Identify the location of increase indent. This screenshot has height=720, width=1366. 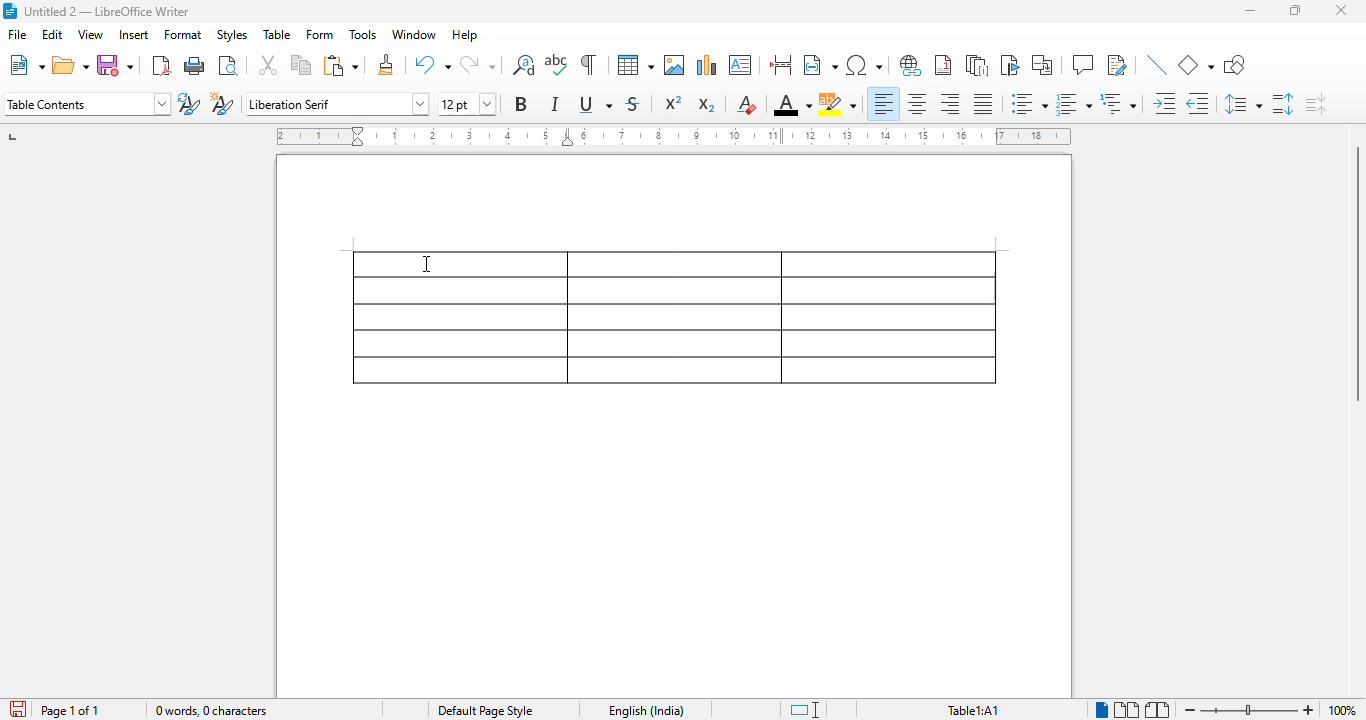
(1164, 103).